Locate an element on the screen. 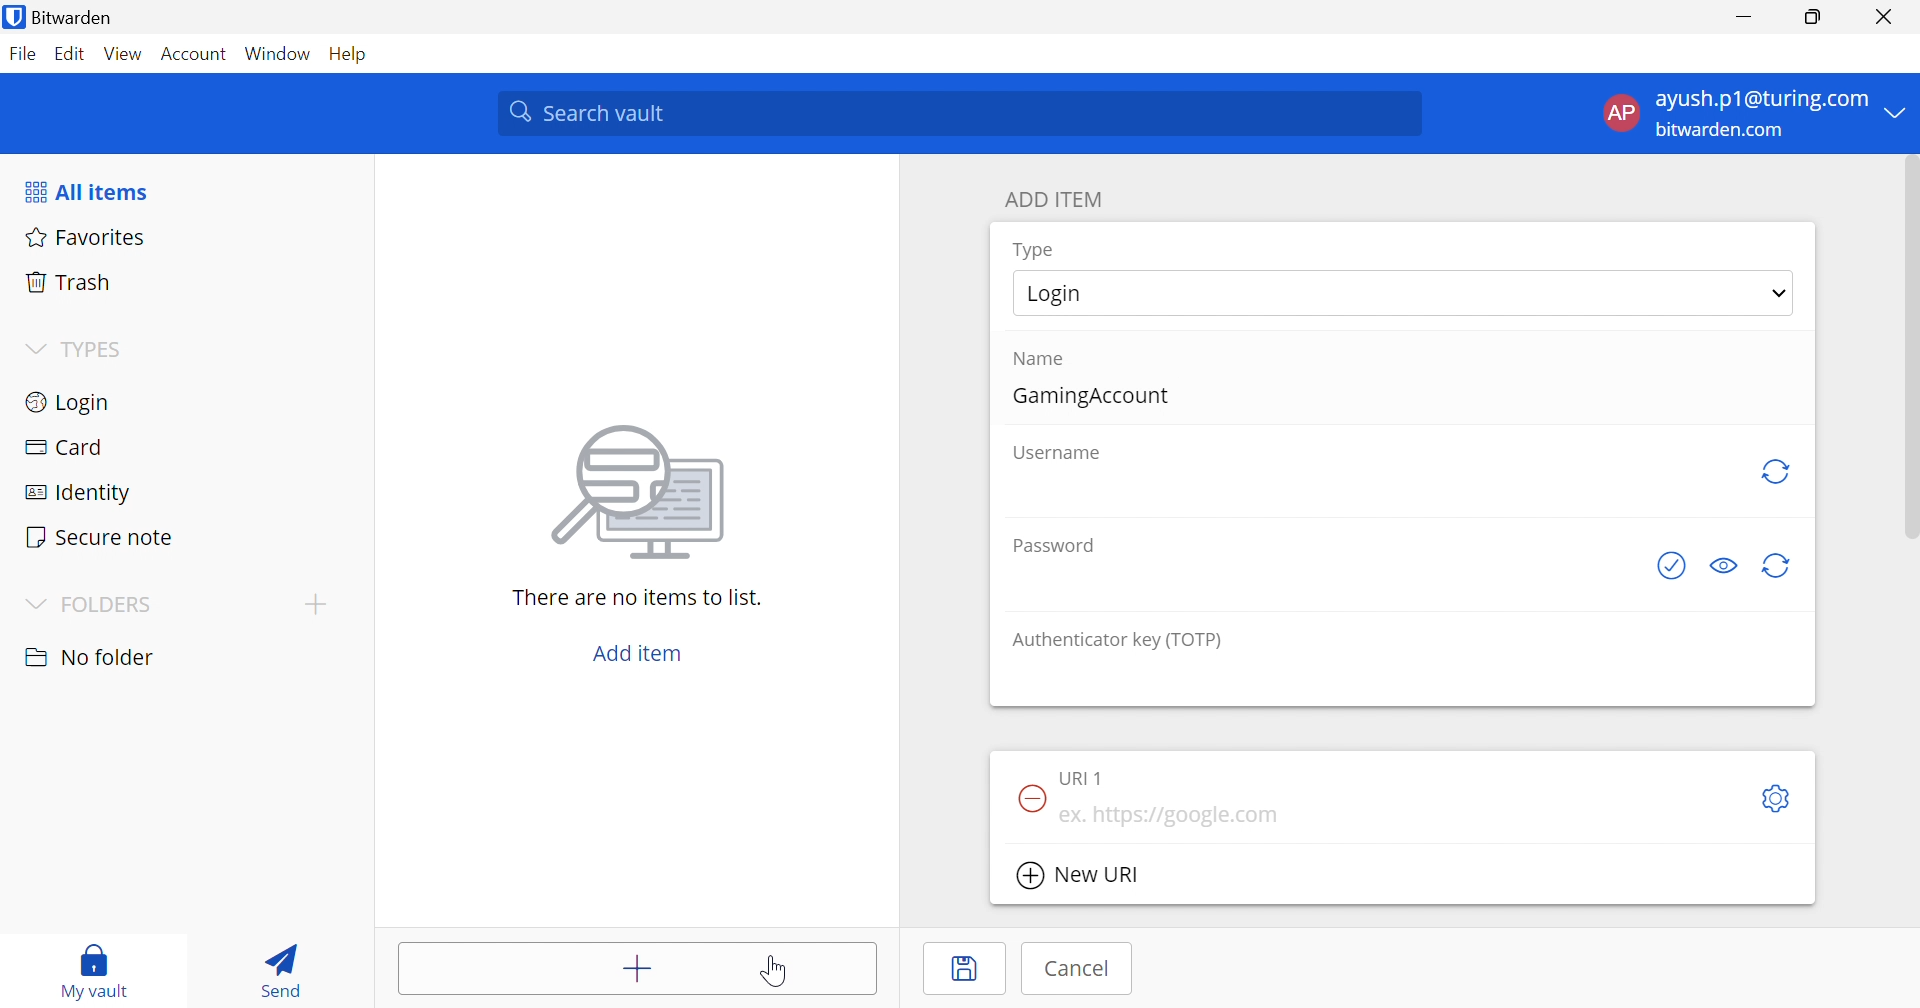 The height and width of the screenshot is (1008, 1920). Minimize is located at coordinates (1744, 18).